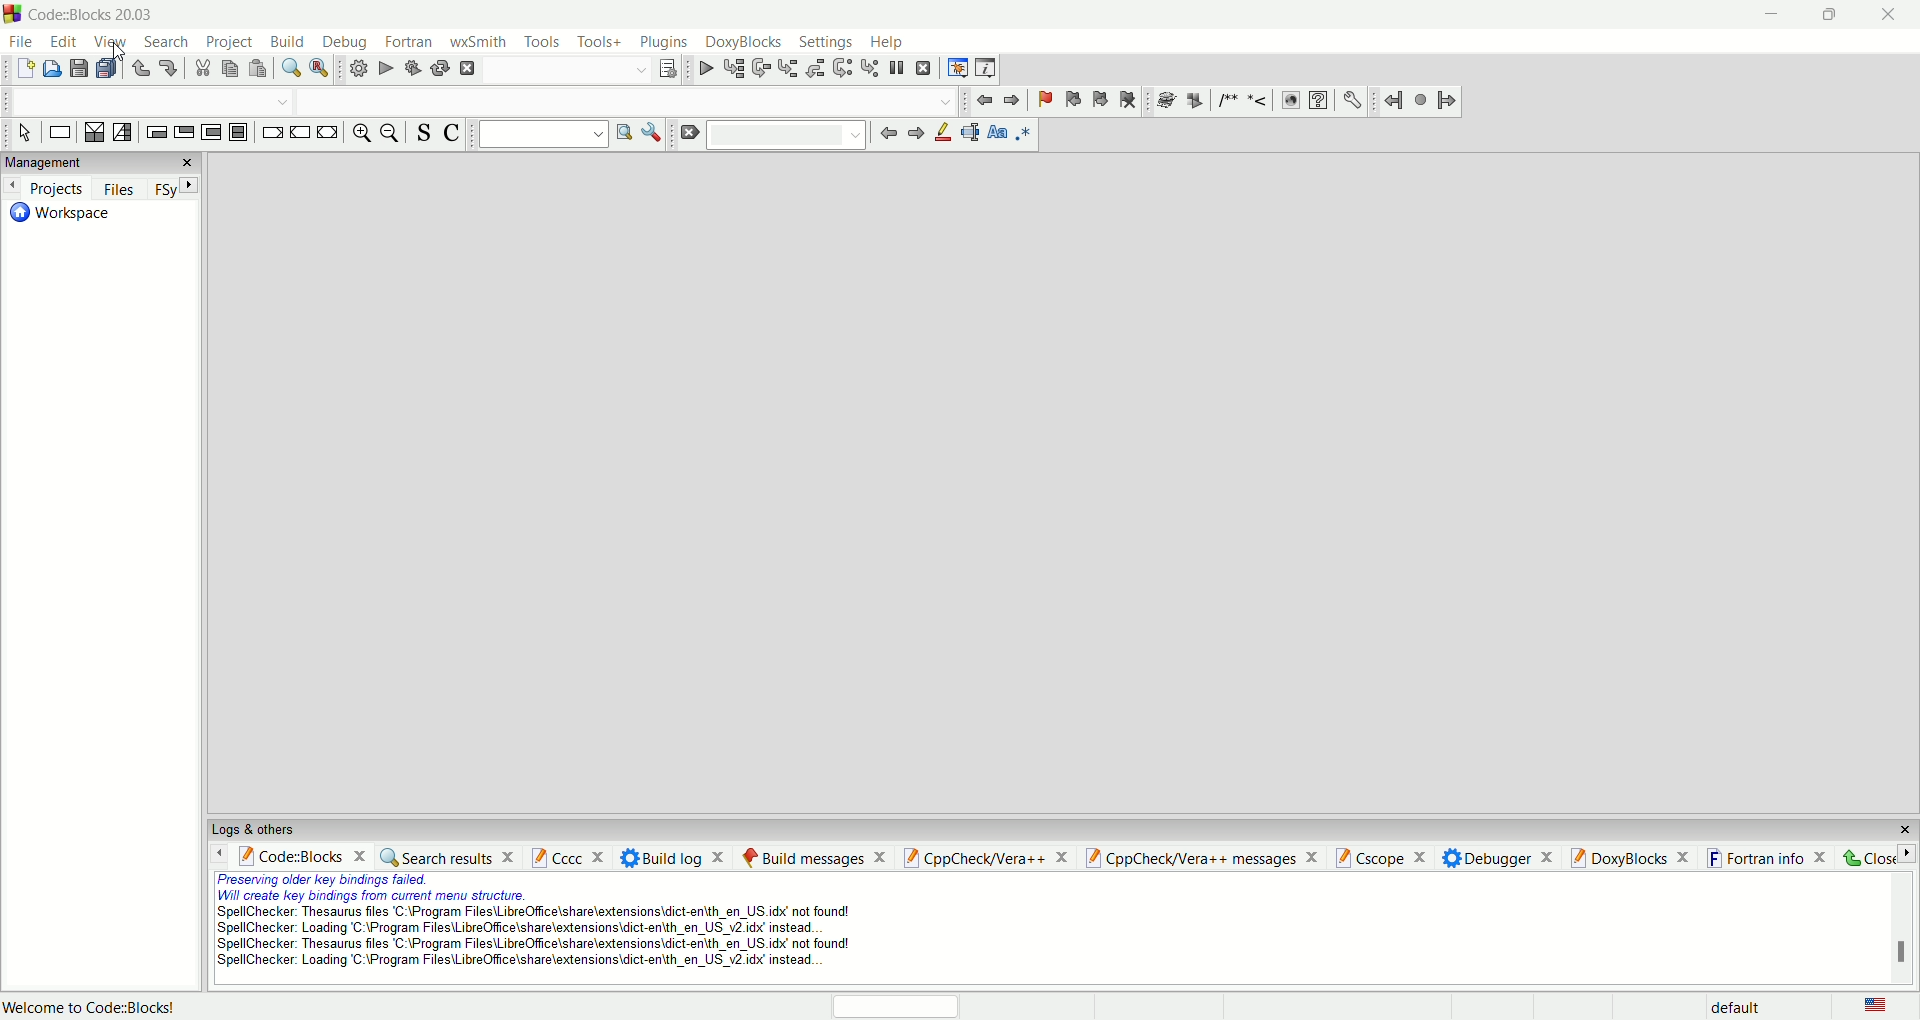 This screenshot has height=1020, width=1920. What do you see at coordinates (1631, 857) in the screenshot?
I see `doxyblocks` at bounding box center [1631, 857].